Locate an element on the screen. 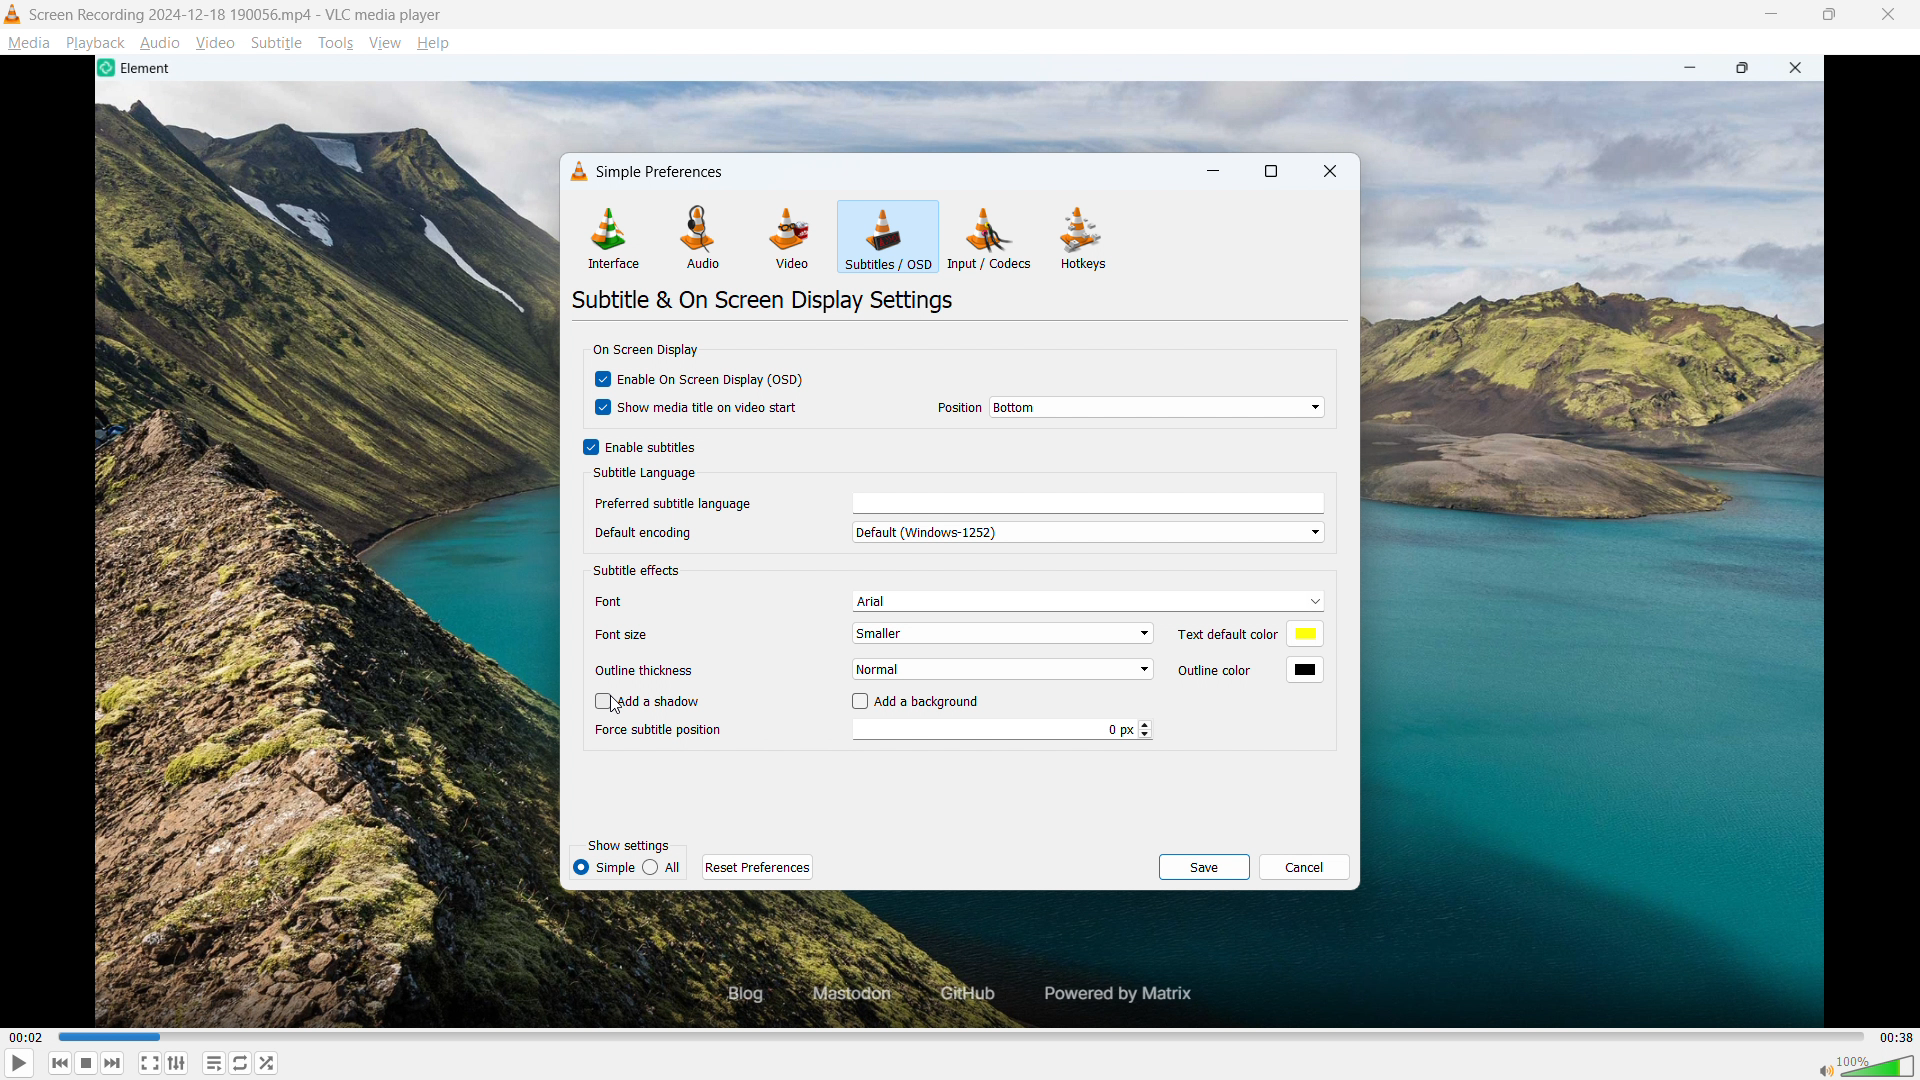  Simple is located at coordinates (604, 867).